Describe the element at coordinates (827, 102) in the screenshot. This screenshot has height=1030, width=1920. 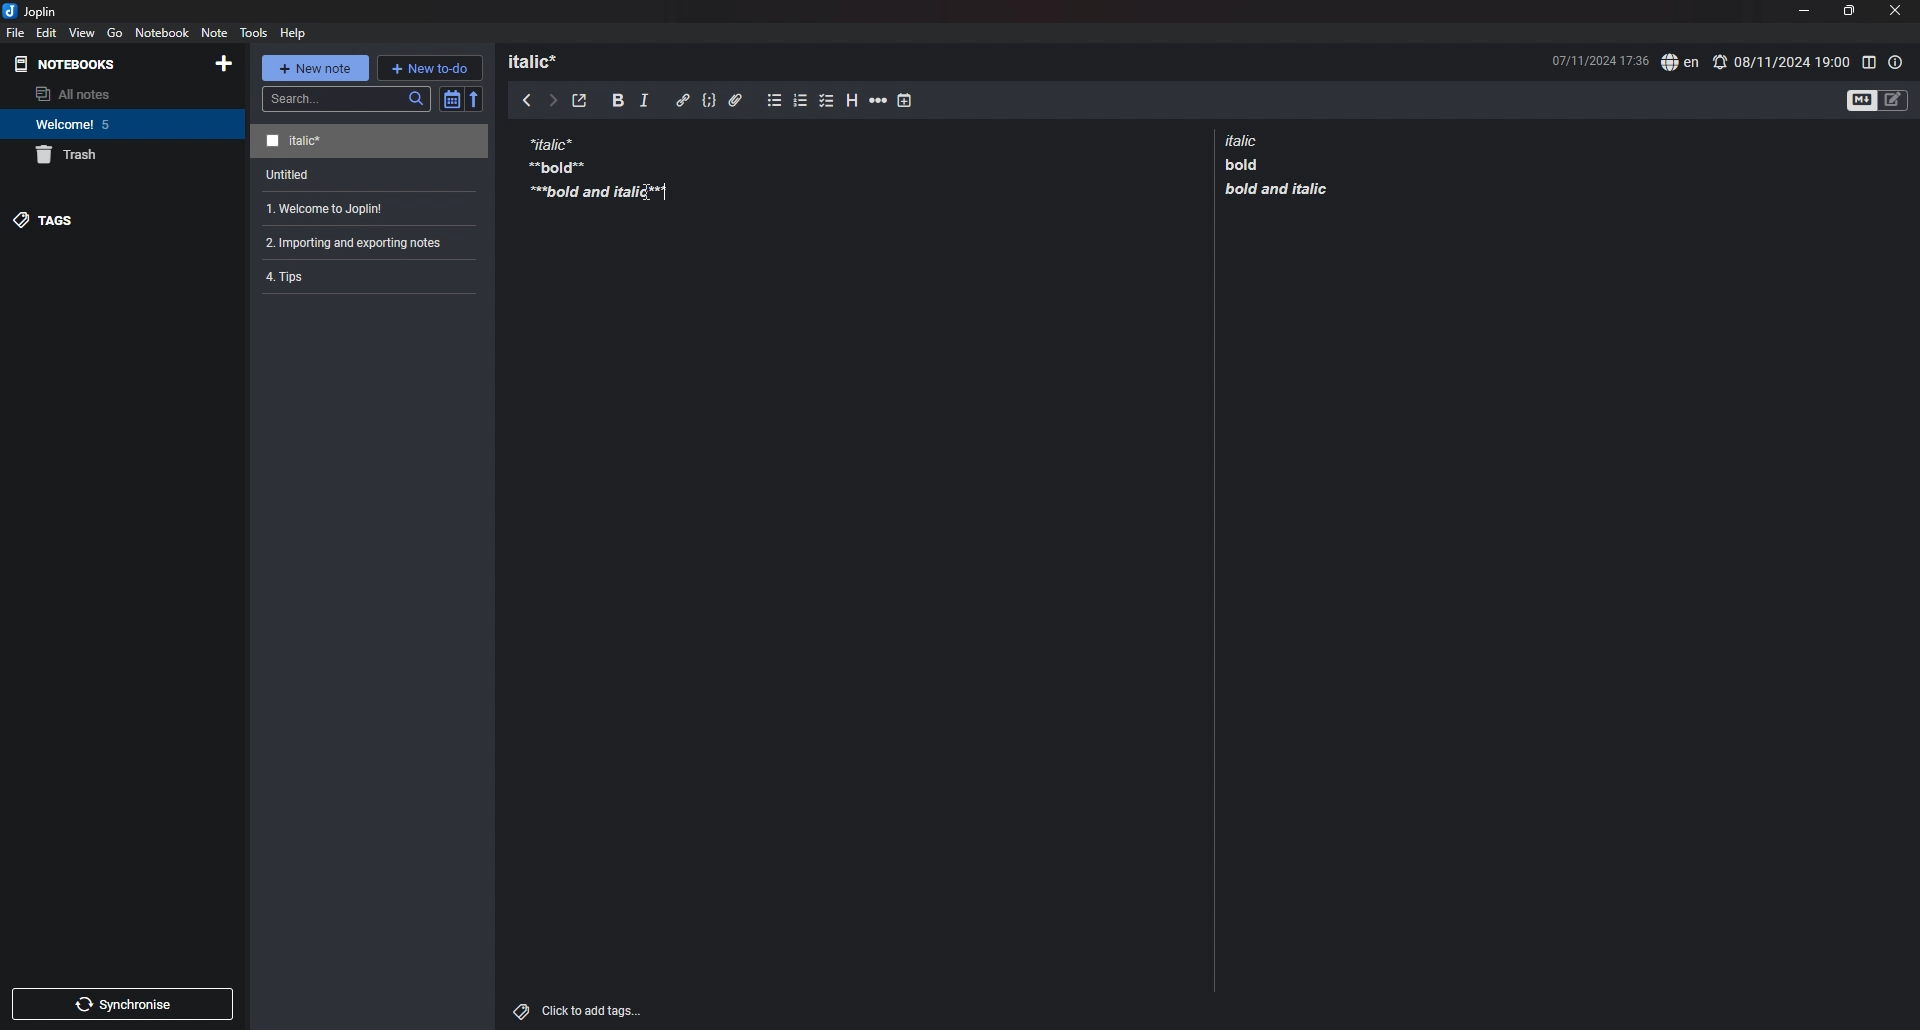
I see `checkbox` at that location.